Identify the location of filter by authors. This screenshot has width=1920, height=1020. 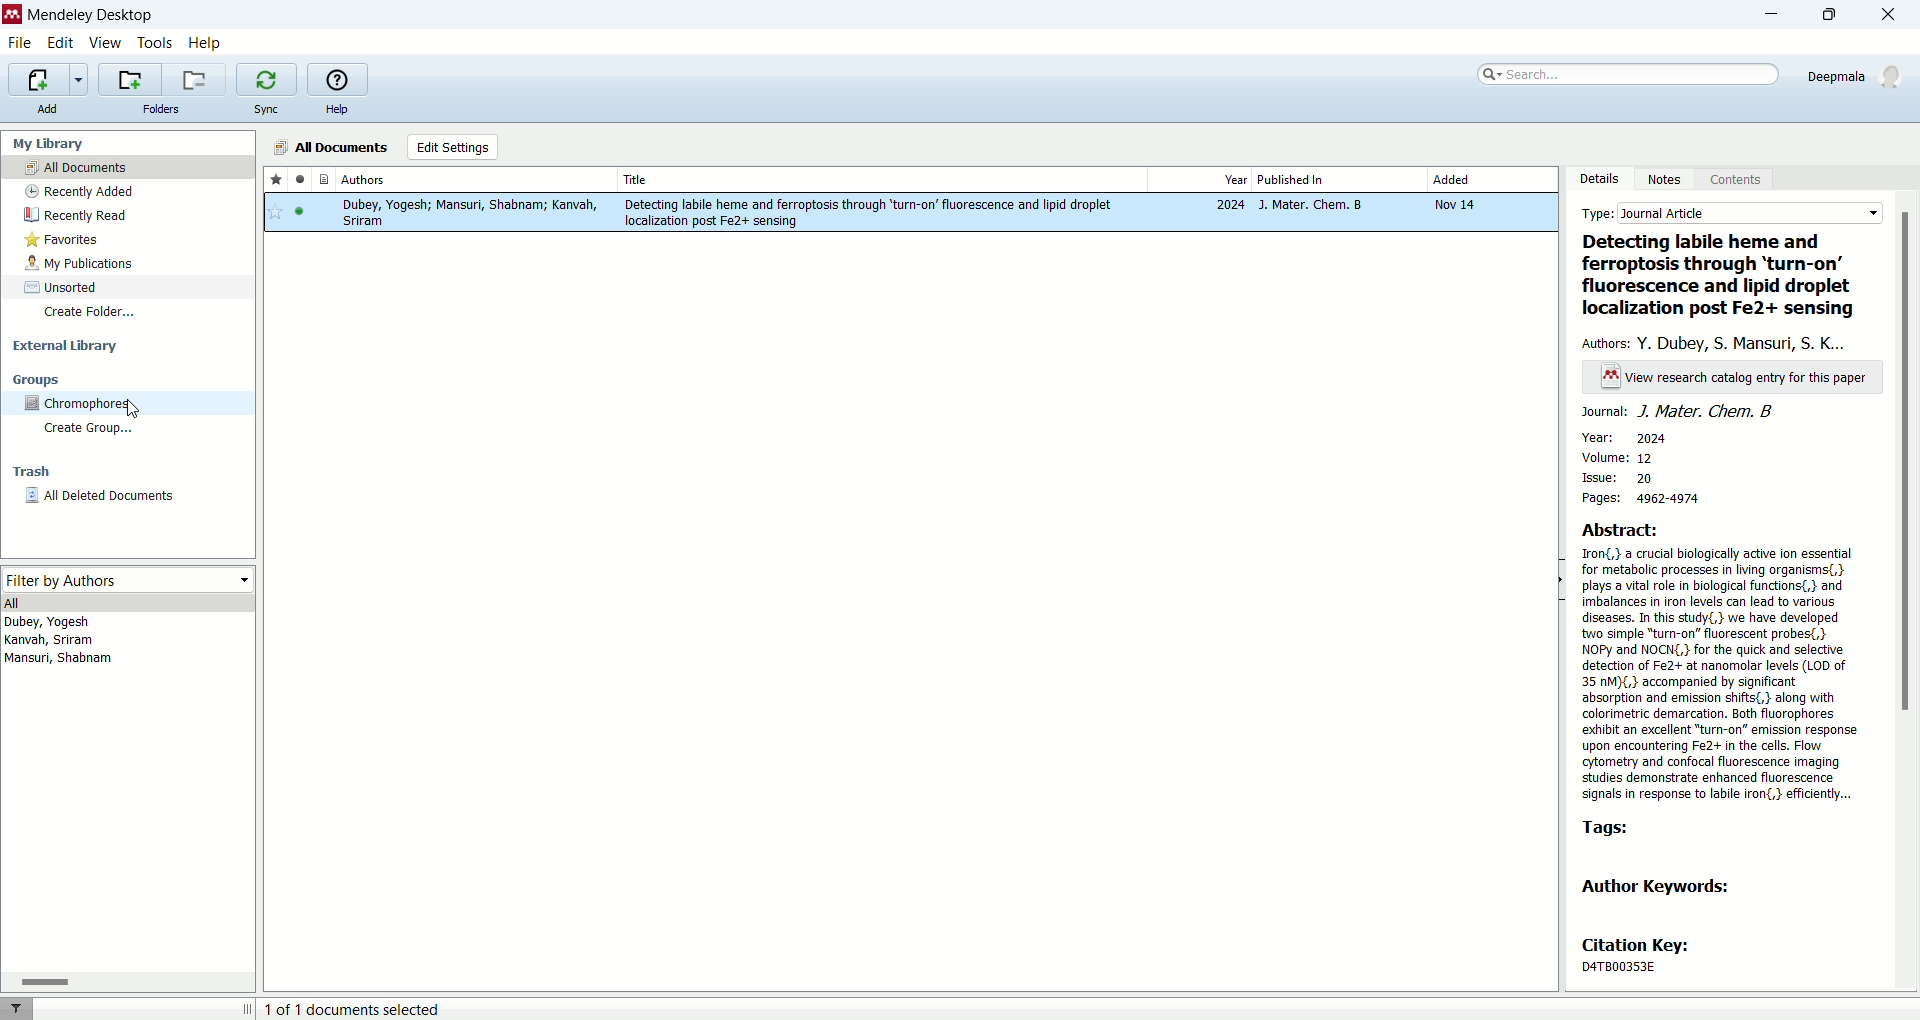
(130, 581).